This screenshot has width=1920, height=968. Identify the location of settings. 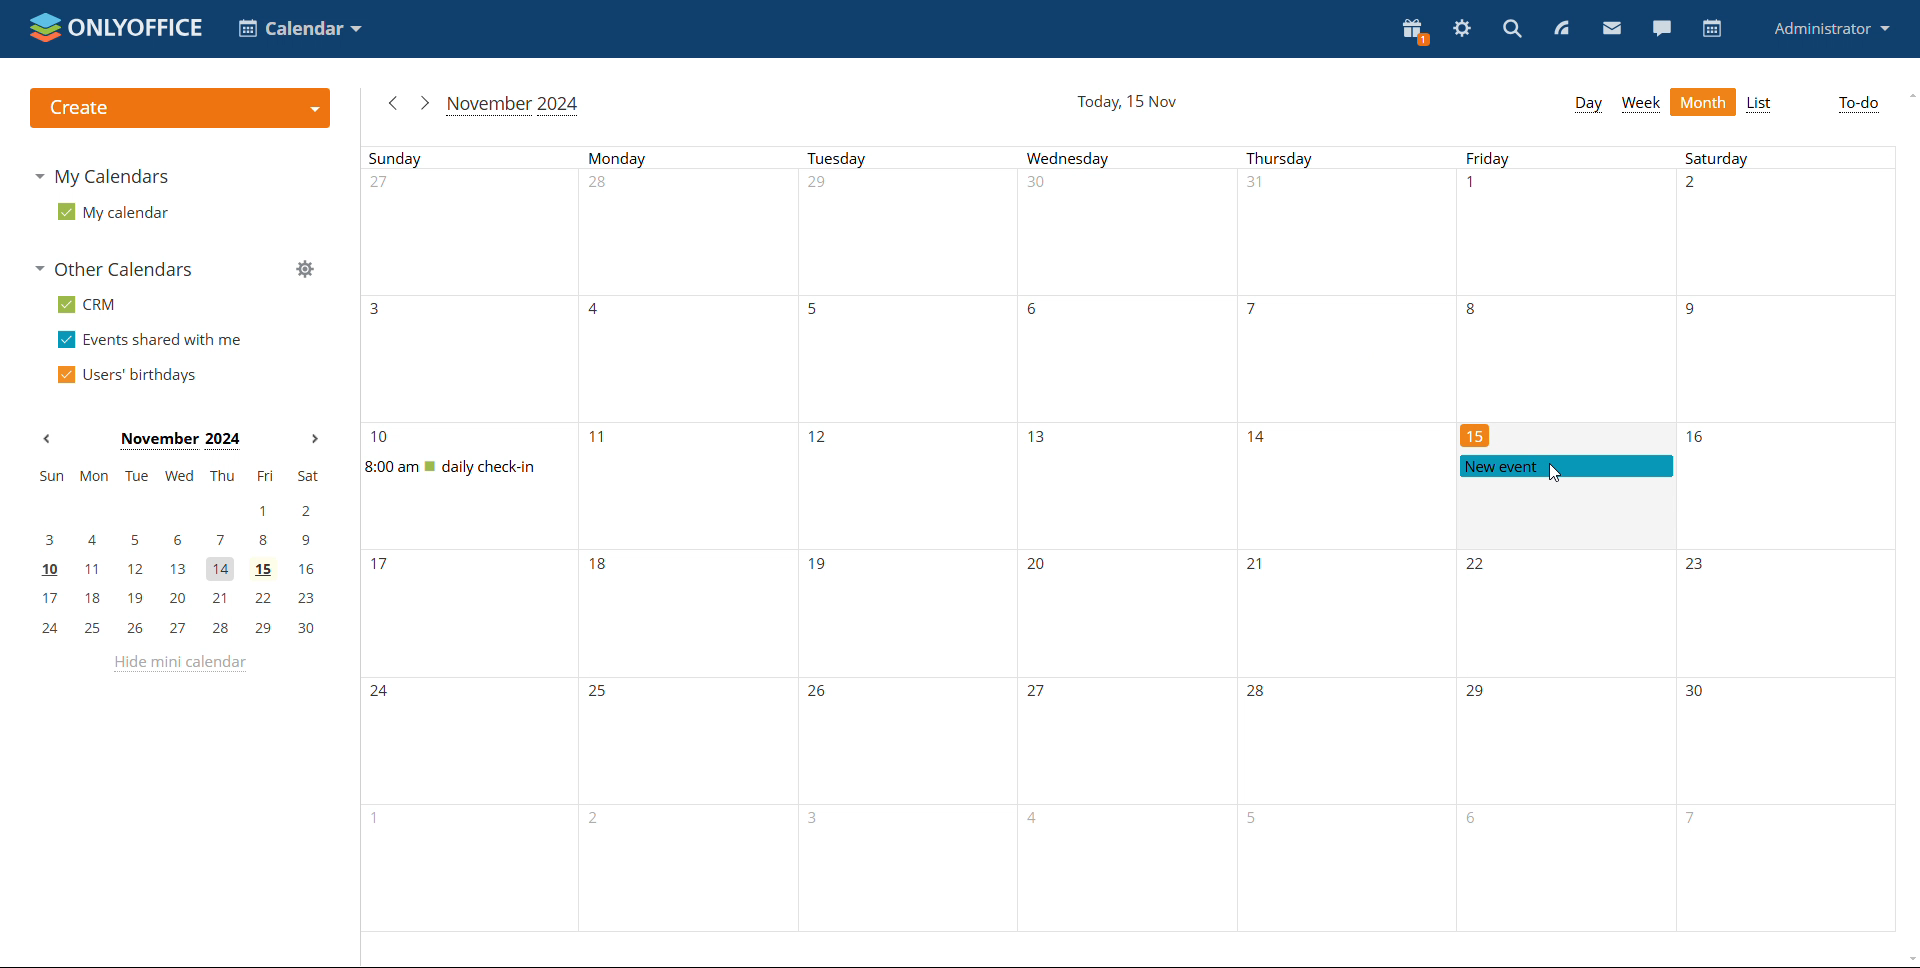
(1461, 28).